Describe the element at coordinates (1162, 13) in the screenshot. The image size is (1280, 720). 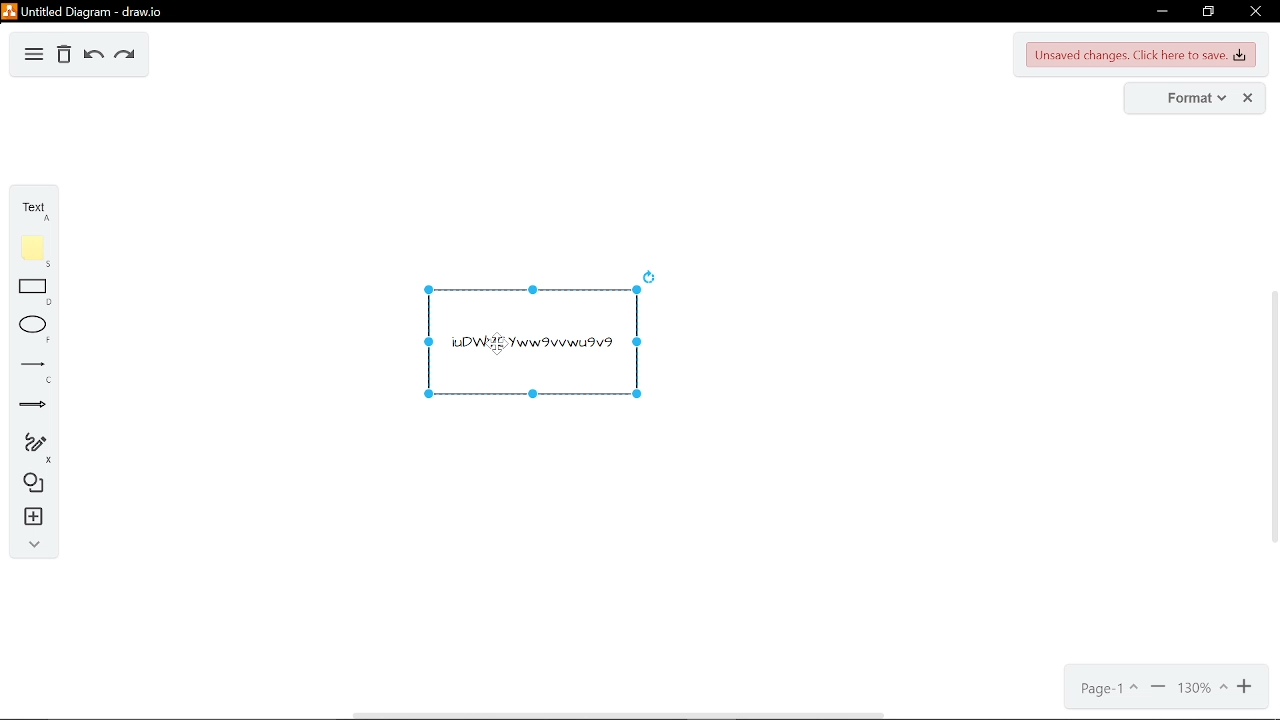
I see `minimize` at that location.